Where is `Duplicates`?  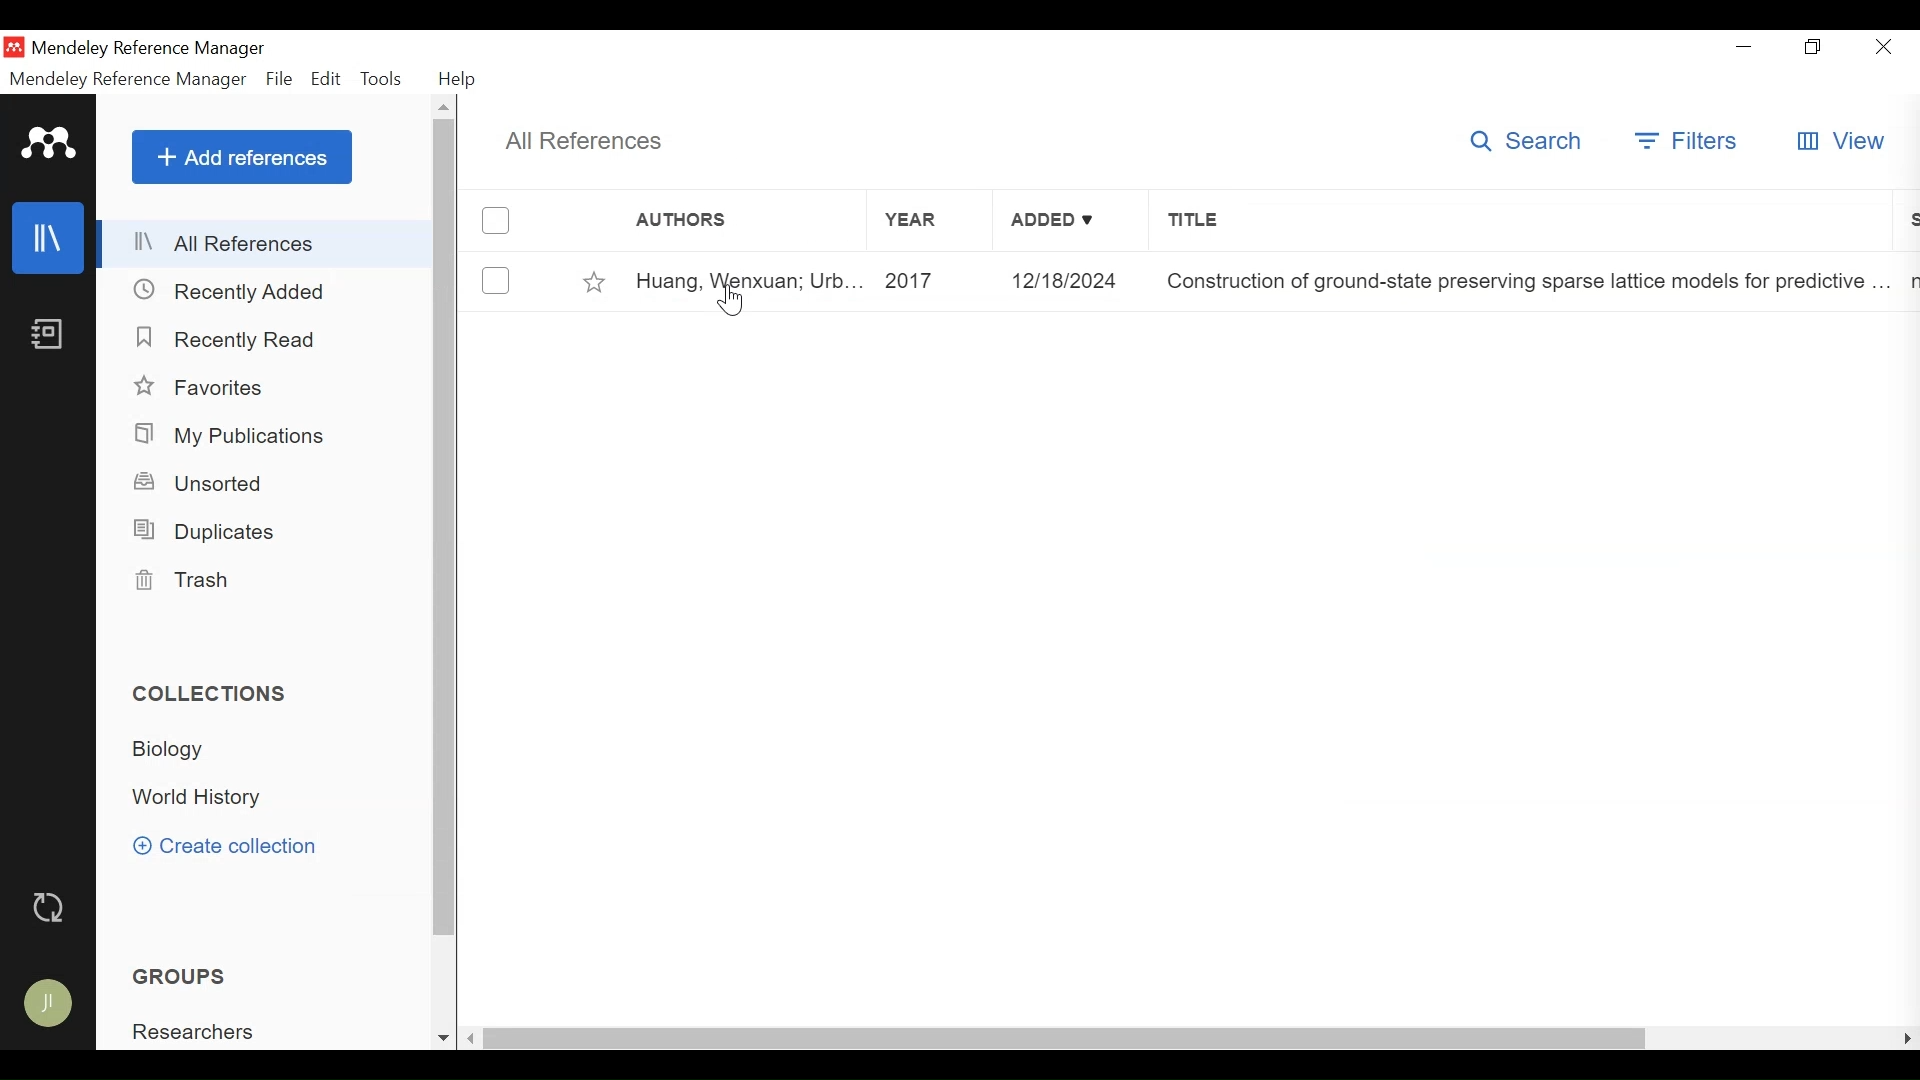 Duplicates is located at coordinates (208, 530).